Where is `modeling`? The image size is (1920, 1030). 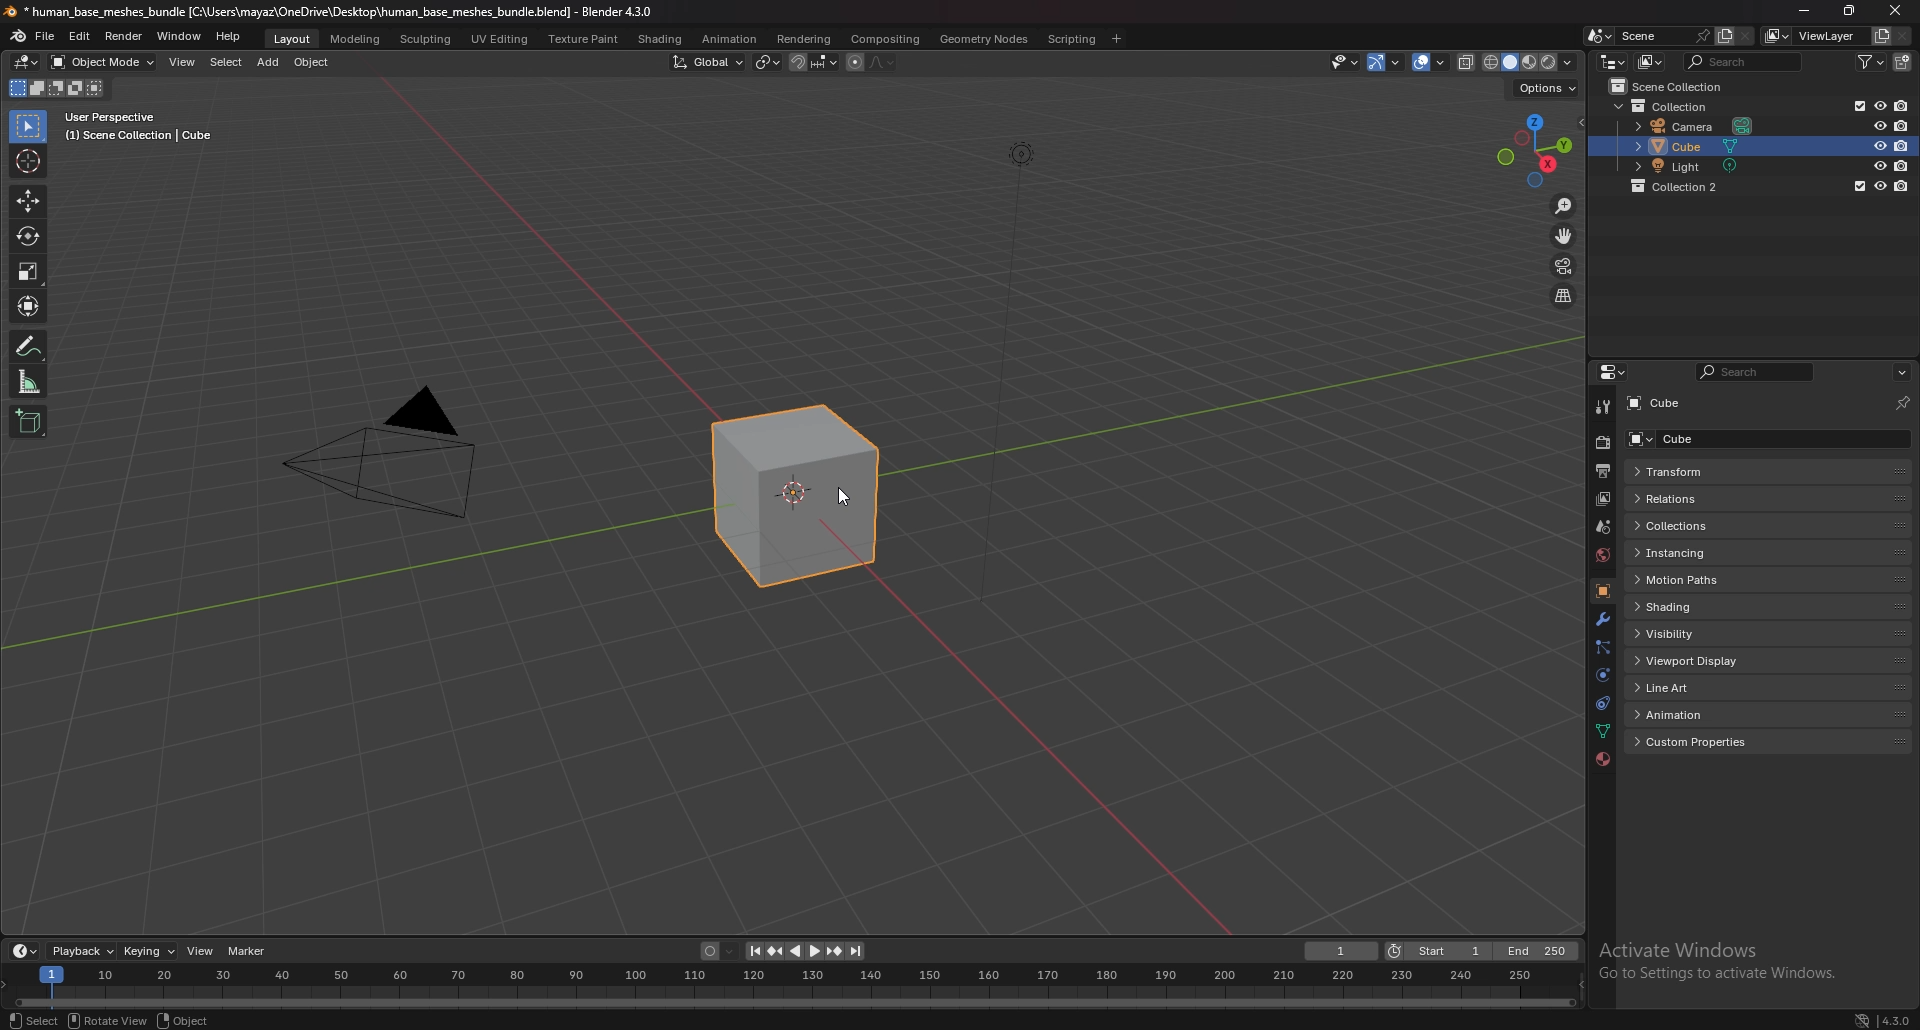
modeling is located at coordinates (357, 40).